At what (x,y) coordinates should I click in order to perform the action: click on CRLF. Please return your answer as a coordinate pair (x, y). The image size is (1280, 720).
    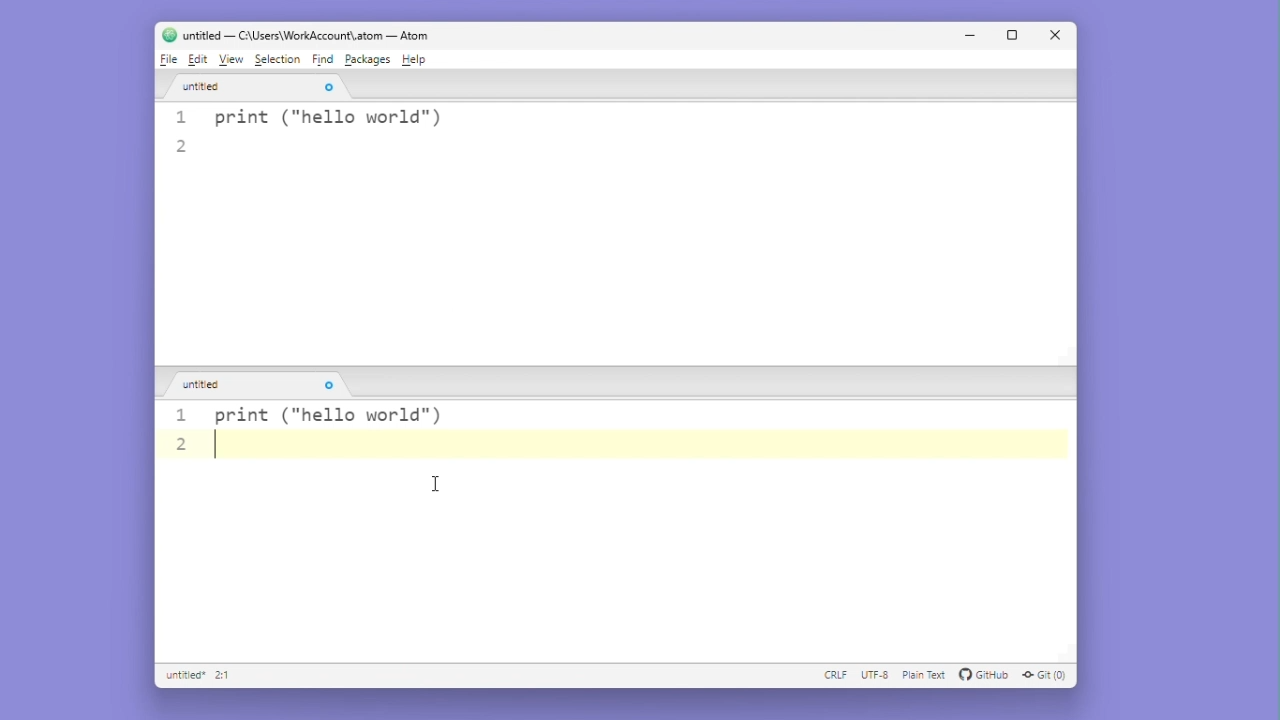
    Looking at the image, I should click on (837, 676).